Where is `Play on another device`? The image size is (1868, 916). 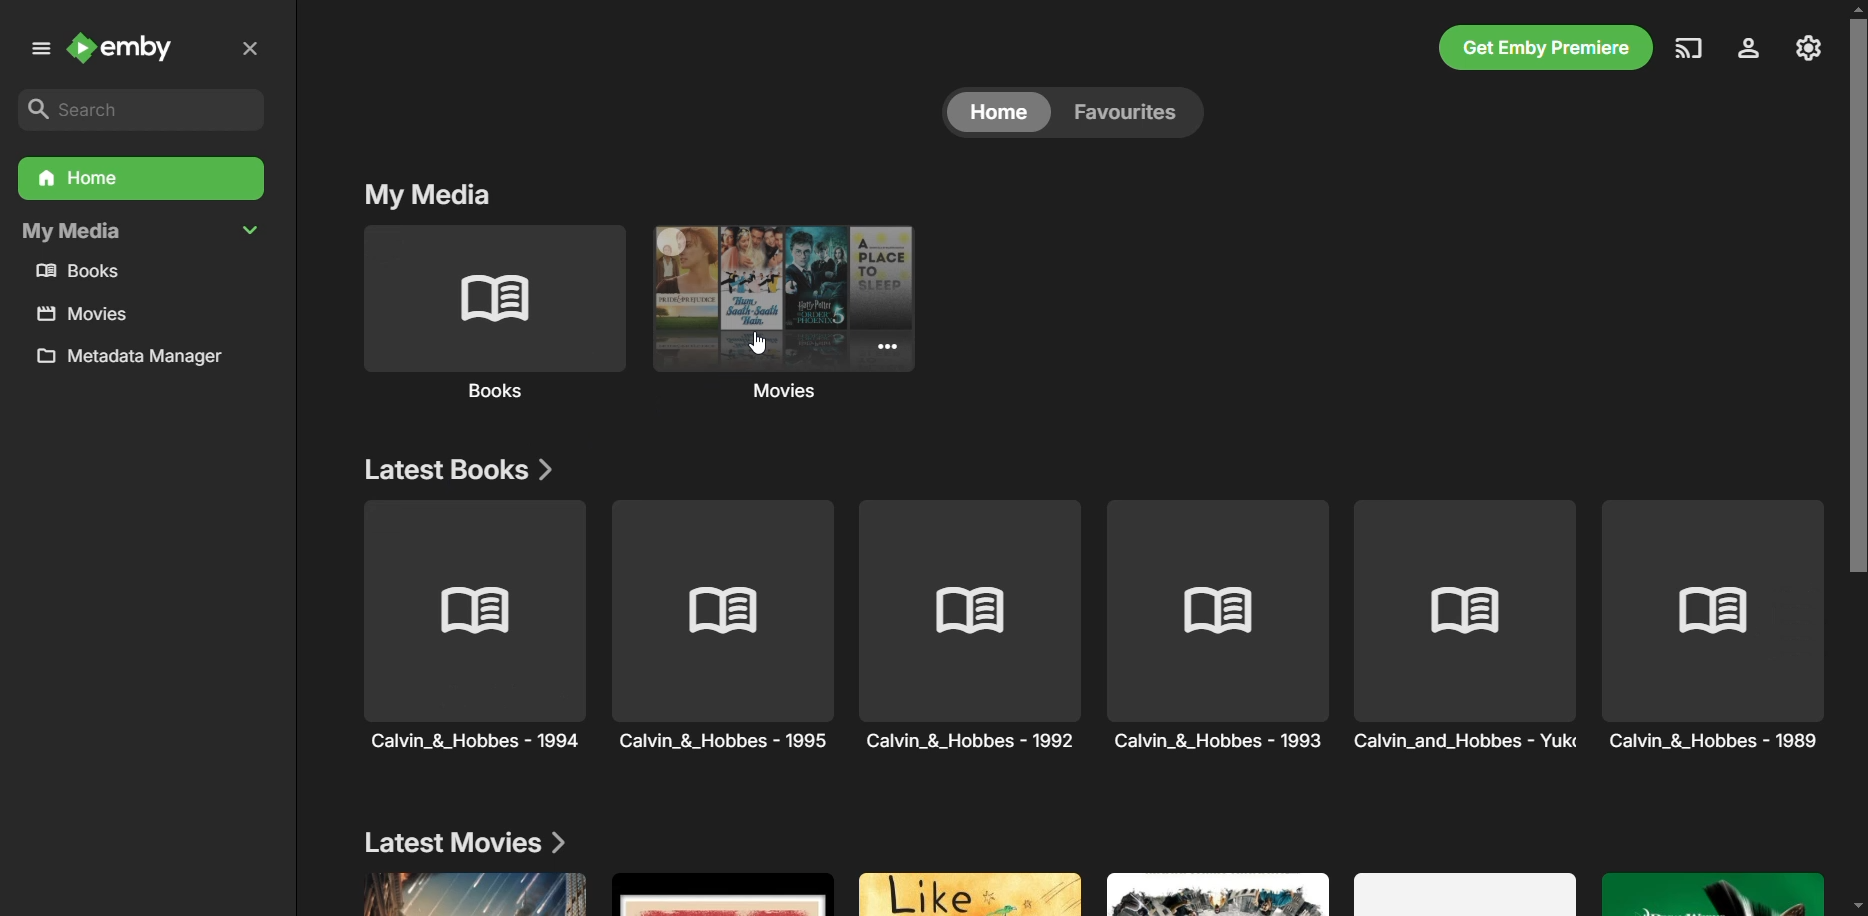 Play on another device is located at coordinates (1689, 48).